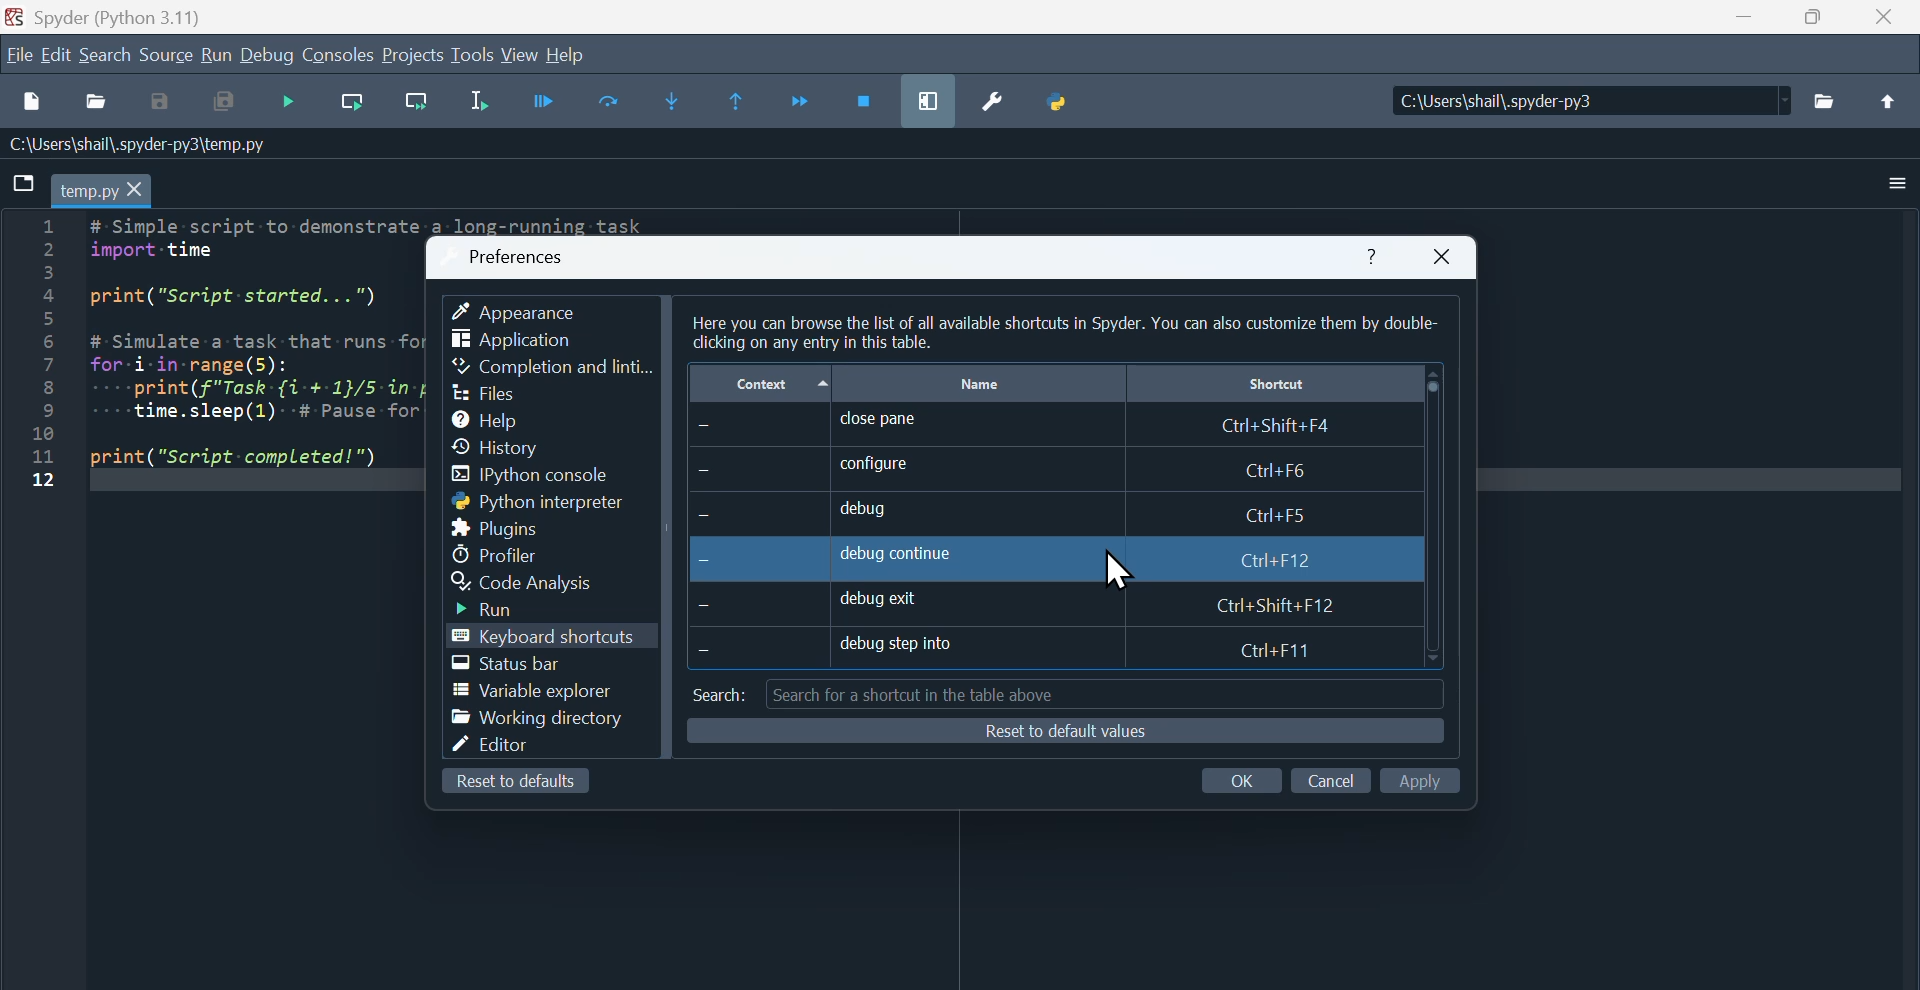  Describe the element at coordinates (95, 103) in the screenshot. I see `Open file` at that location.